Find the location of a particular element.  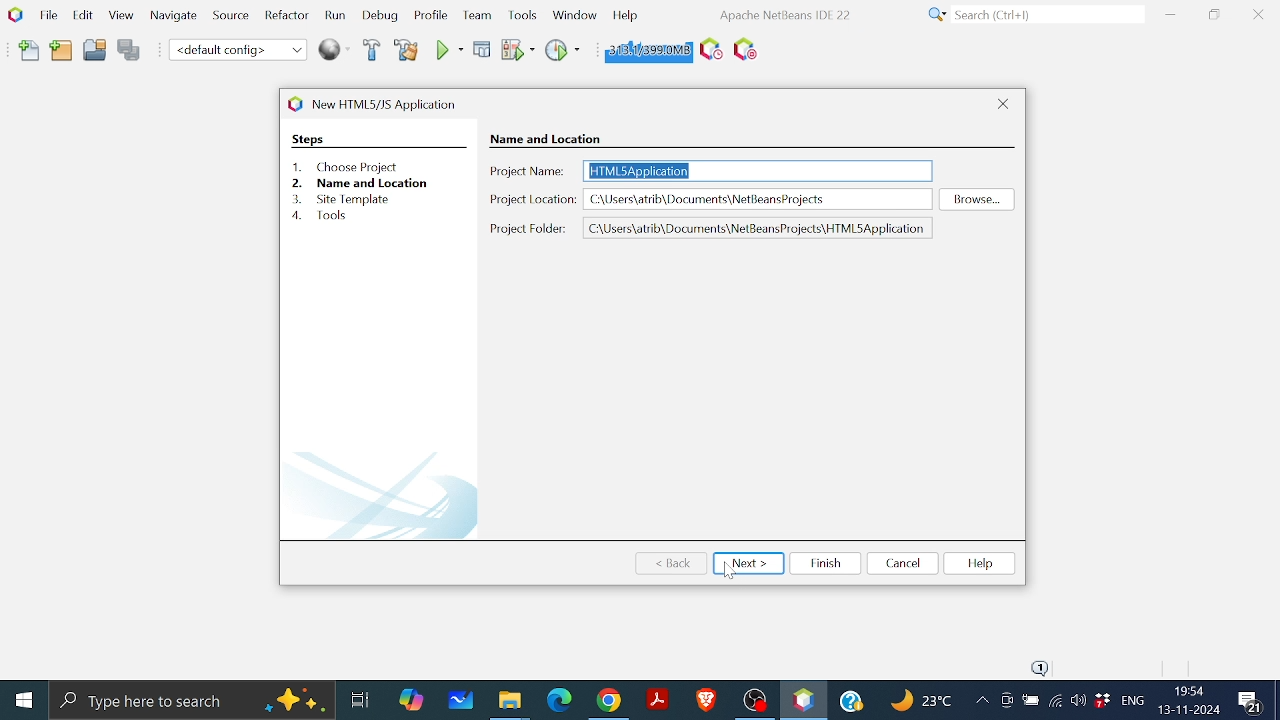

Navigate is located at coordinates (174, 19).